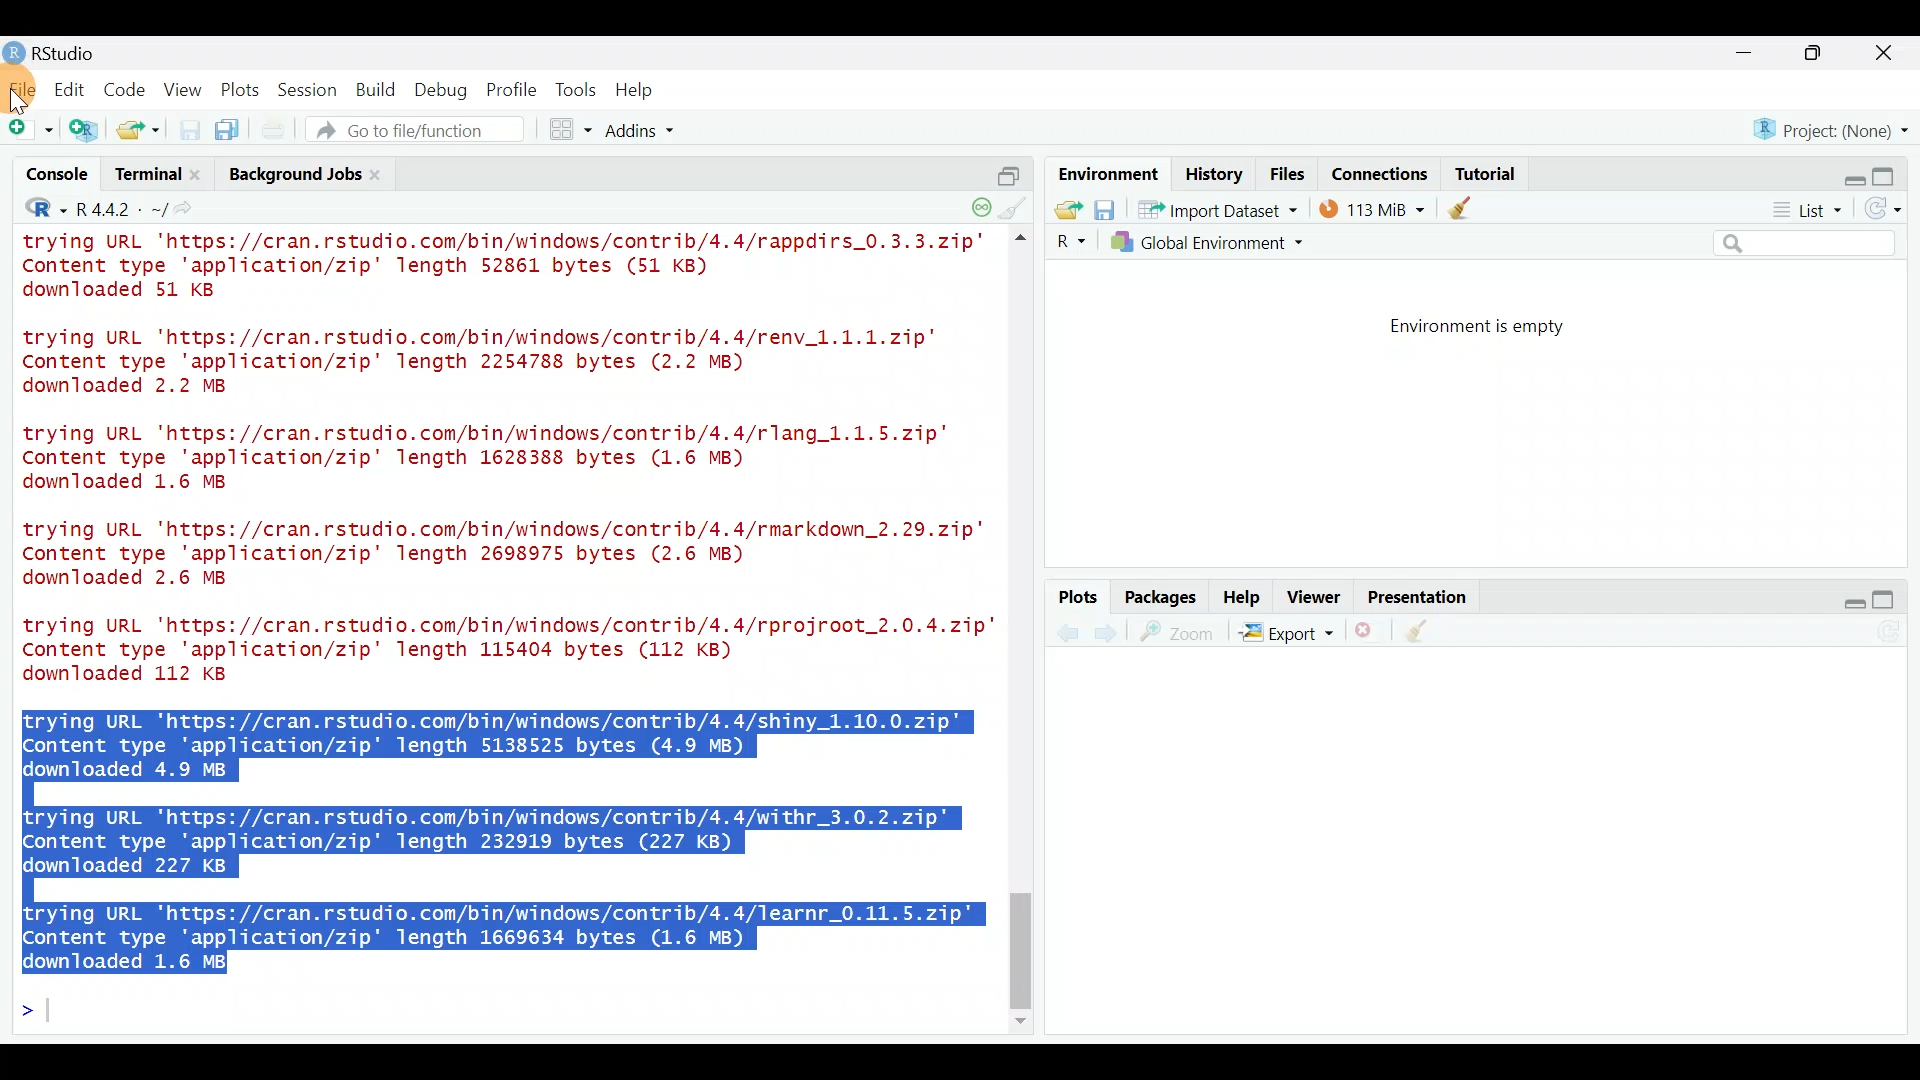 This screenshot has height=1080, width=1920. Describe the element at coordinates (1105, 210) in the screenshot. I see `save workspace as` at that location.